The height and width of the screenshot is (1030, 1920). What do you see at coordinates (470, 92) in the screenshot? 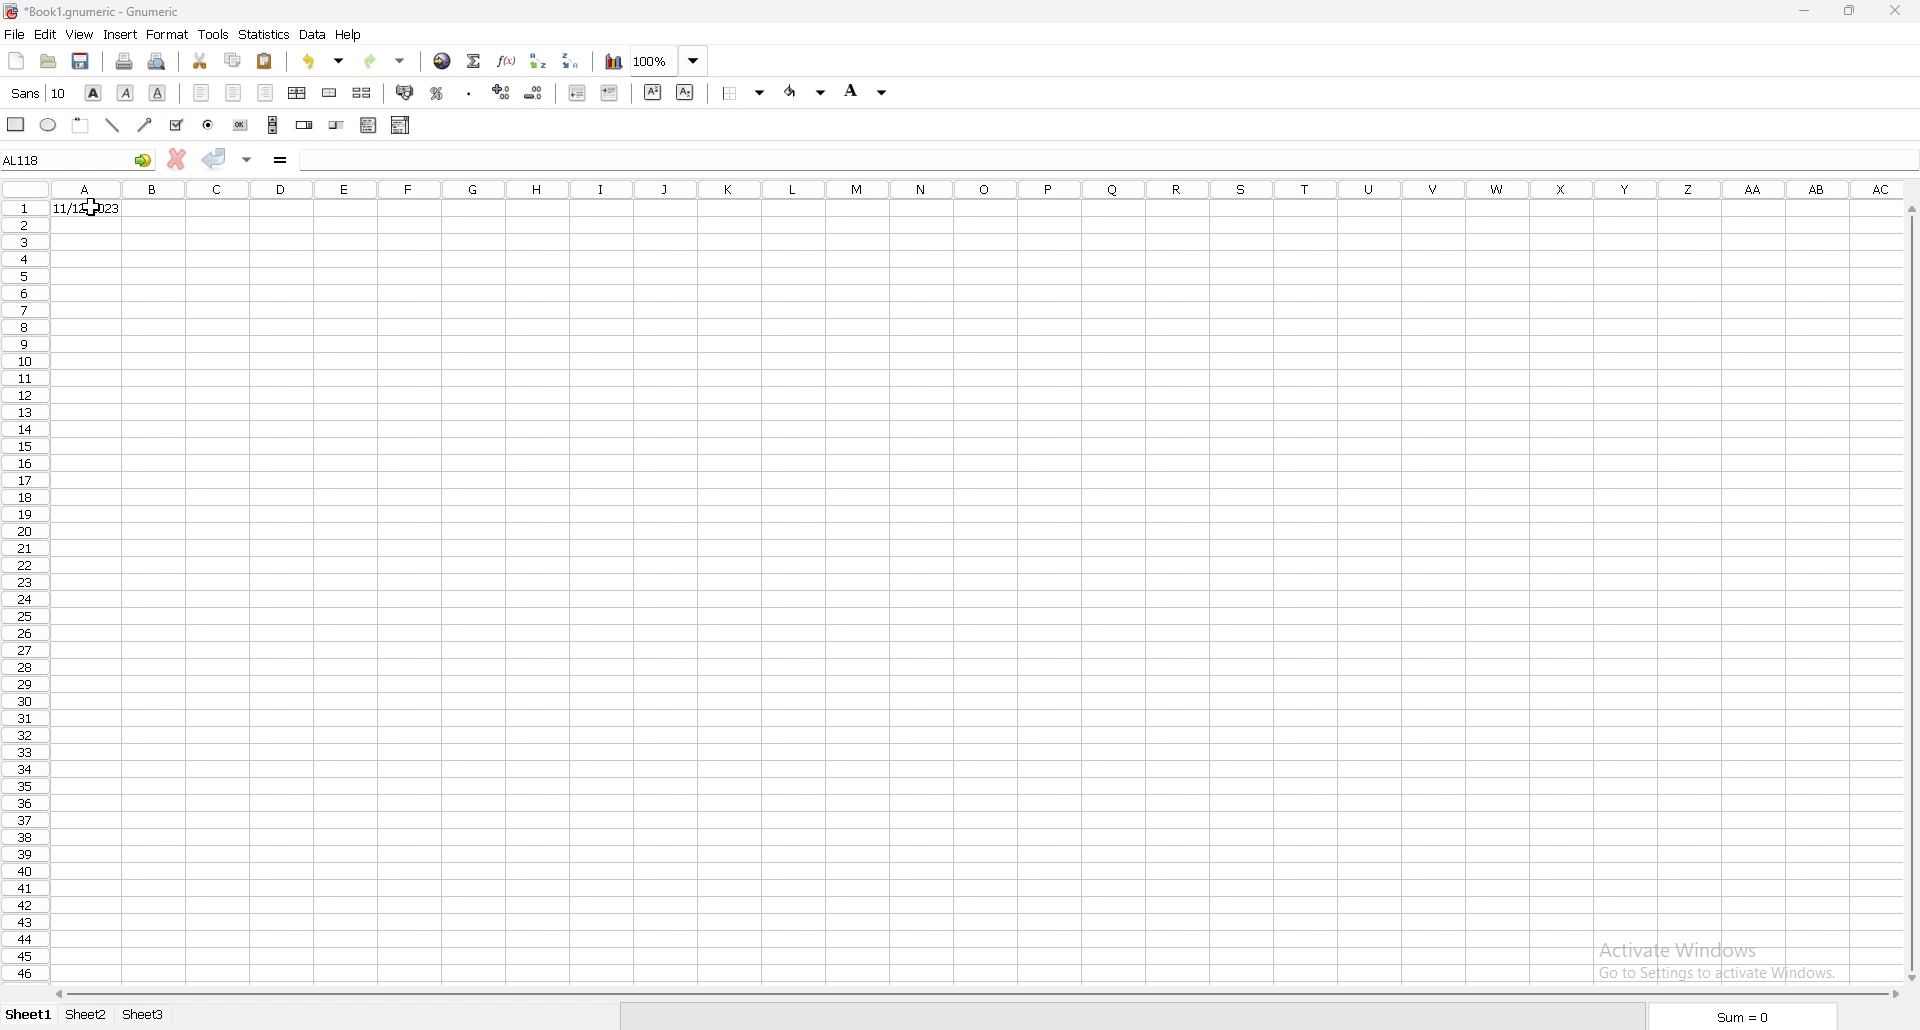
I see `thousands separator` at bounding box center [470, 92].